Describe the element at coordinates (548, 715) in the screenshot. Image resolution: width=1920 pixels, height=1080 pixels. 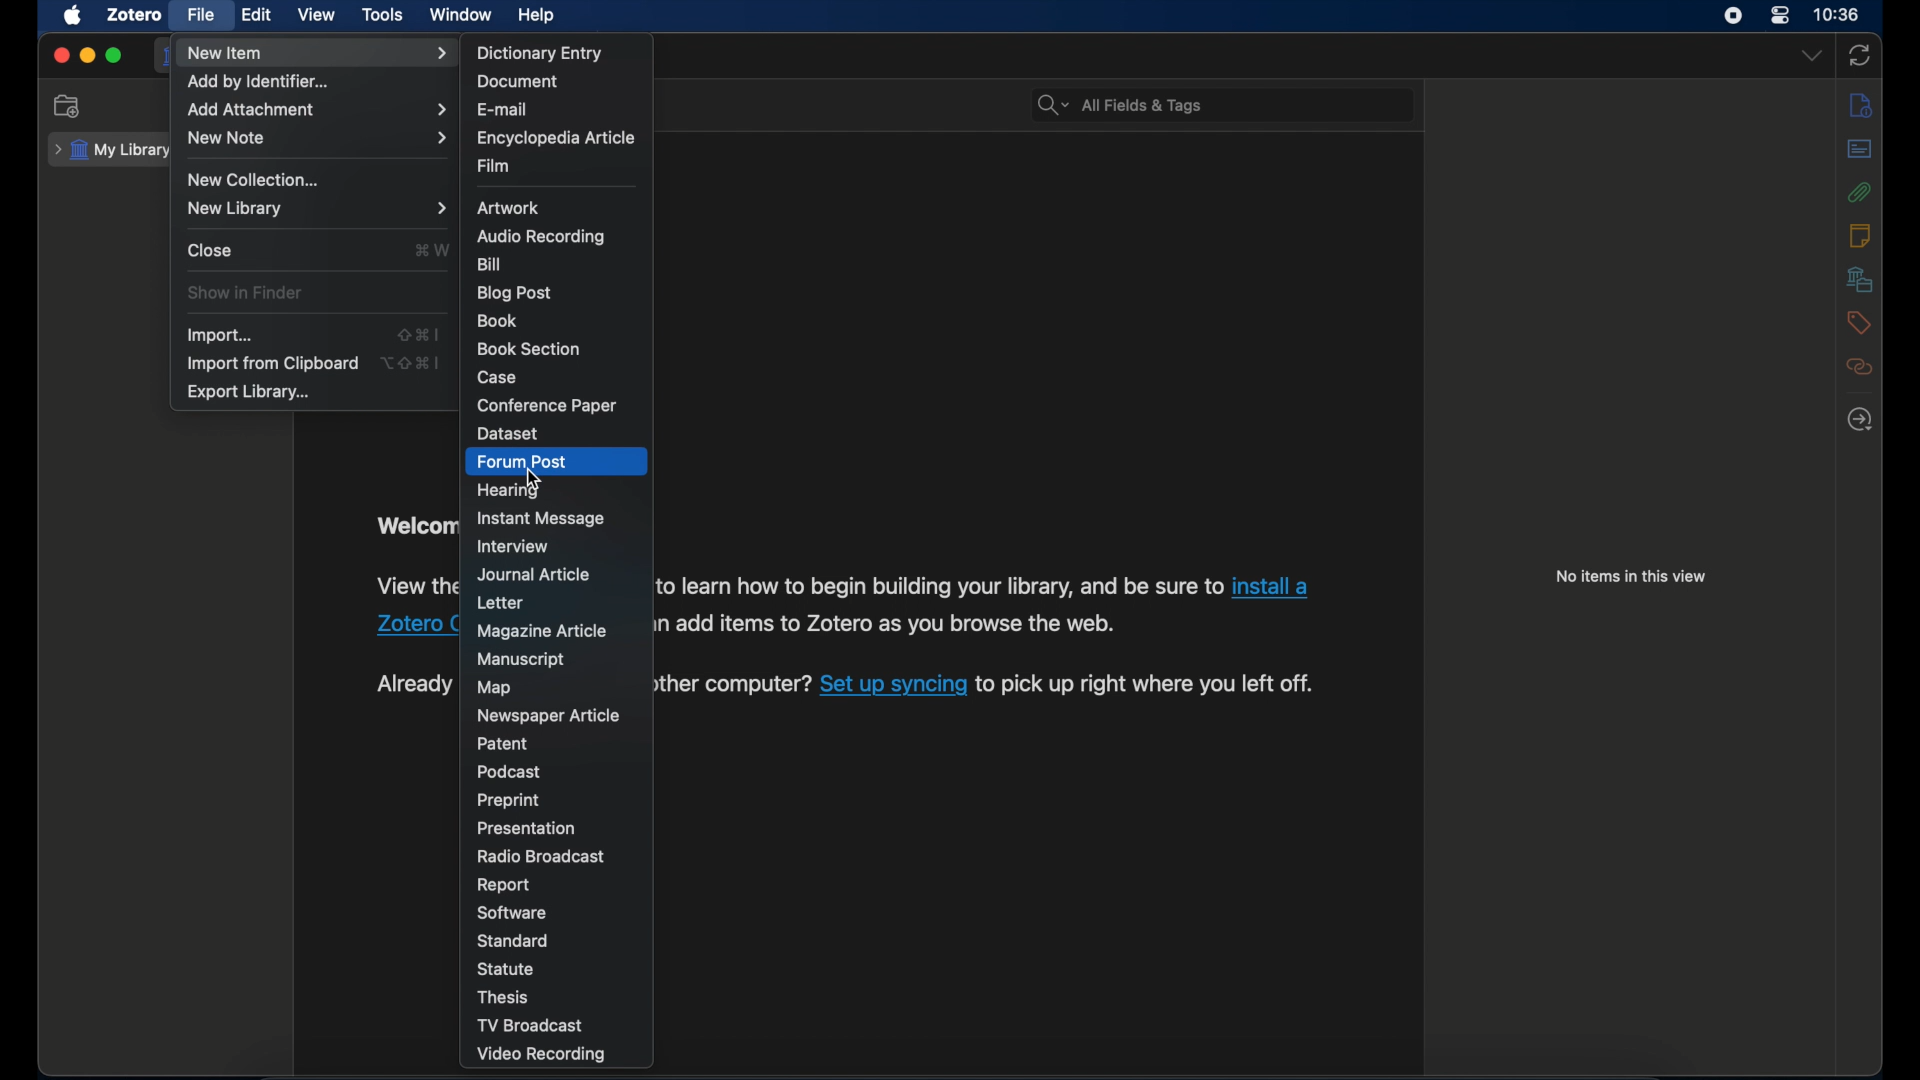
I see `newspaper article` at that location.